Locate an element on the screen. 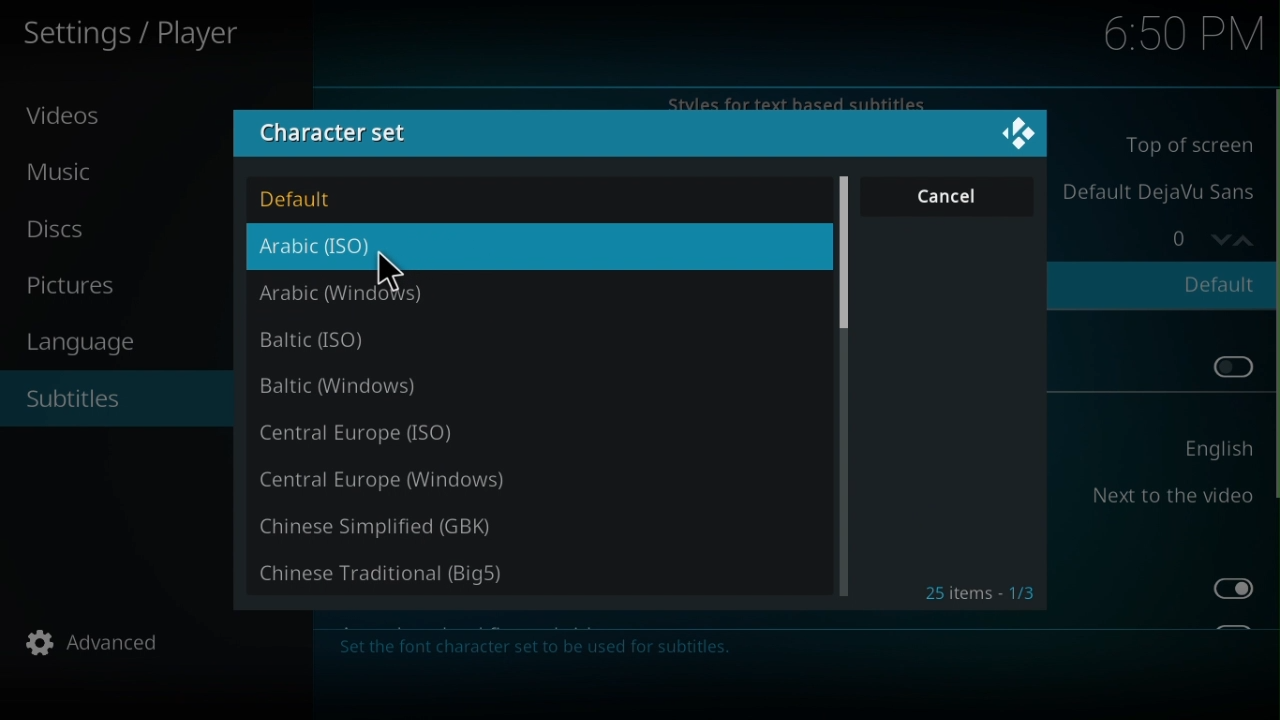  Chinese Traditional (Big5) is located at coordinates (387, 577).